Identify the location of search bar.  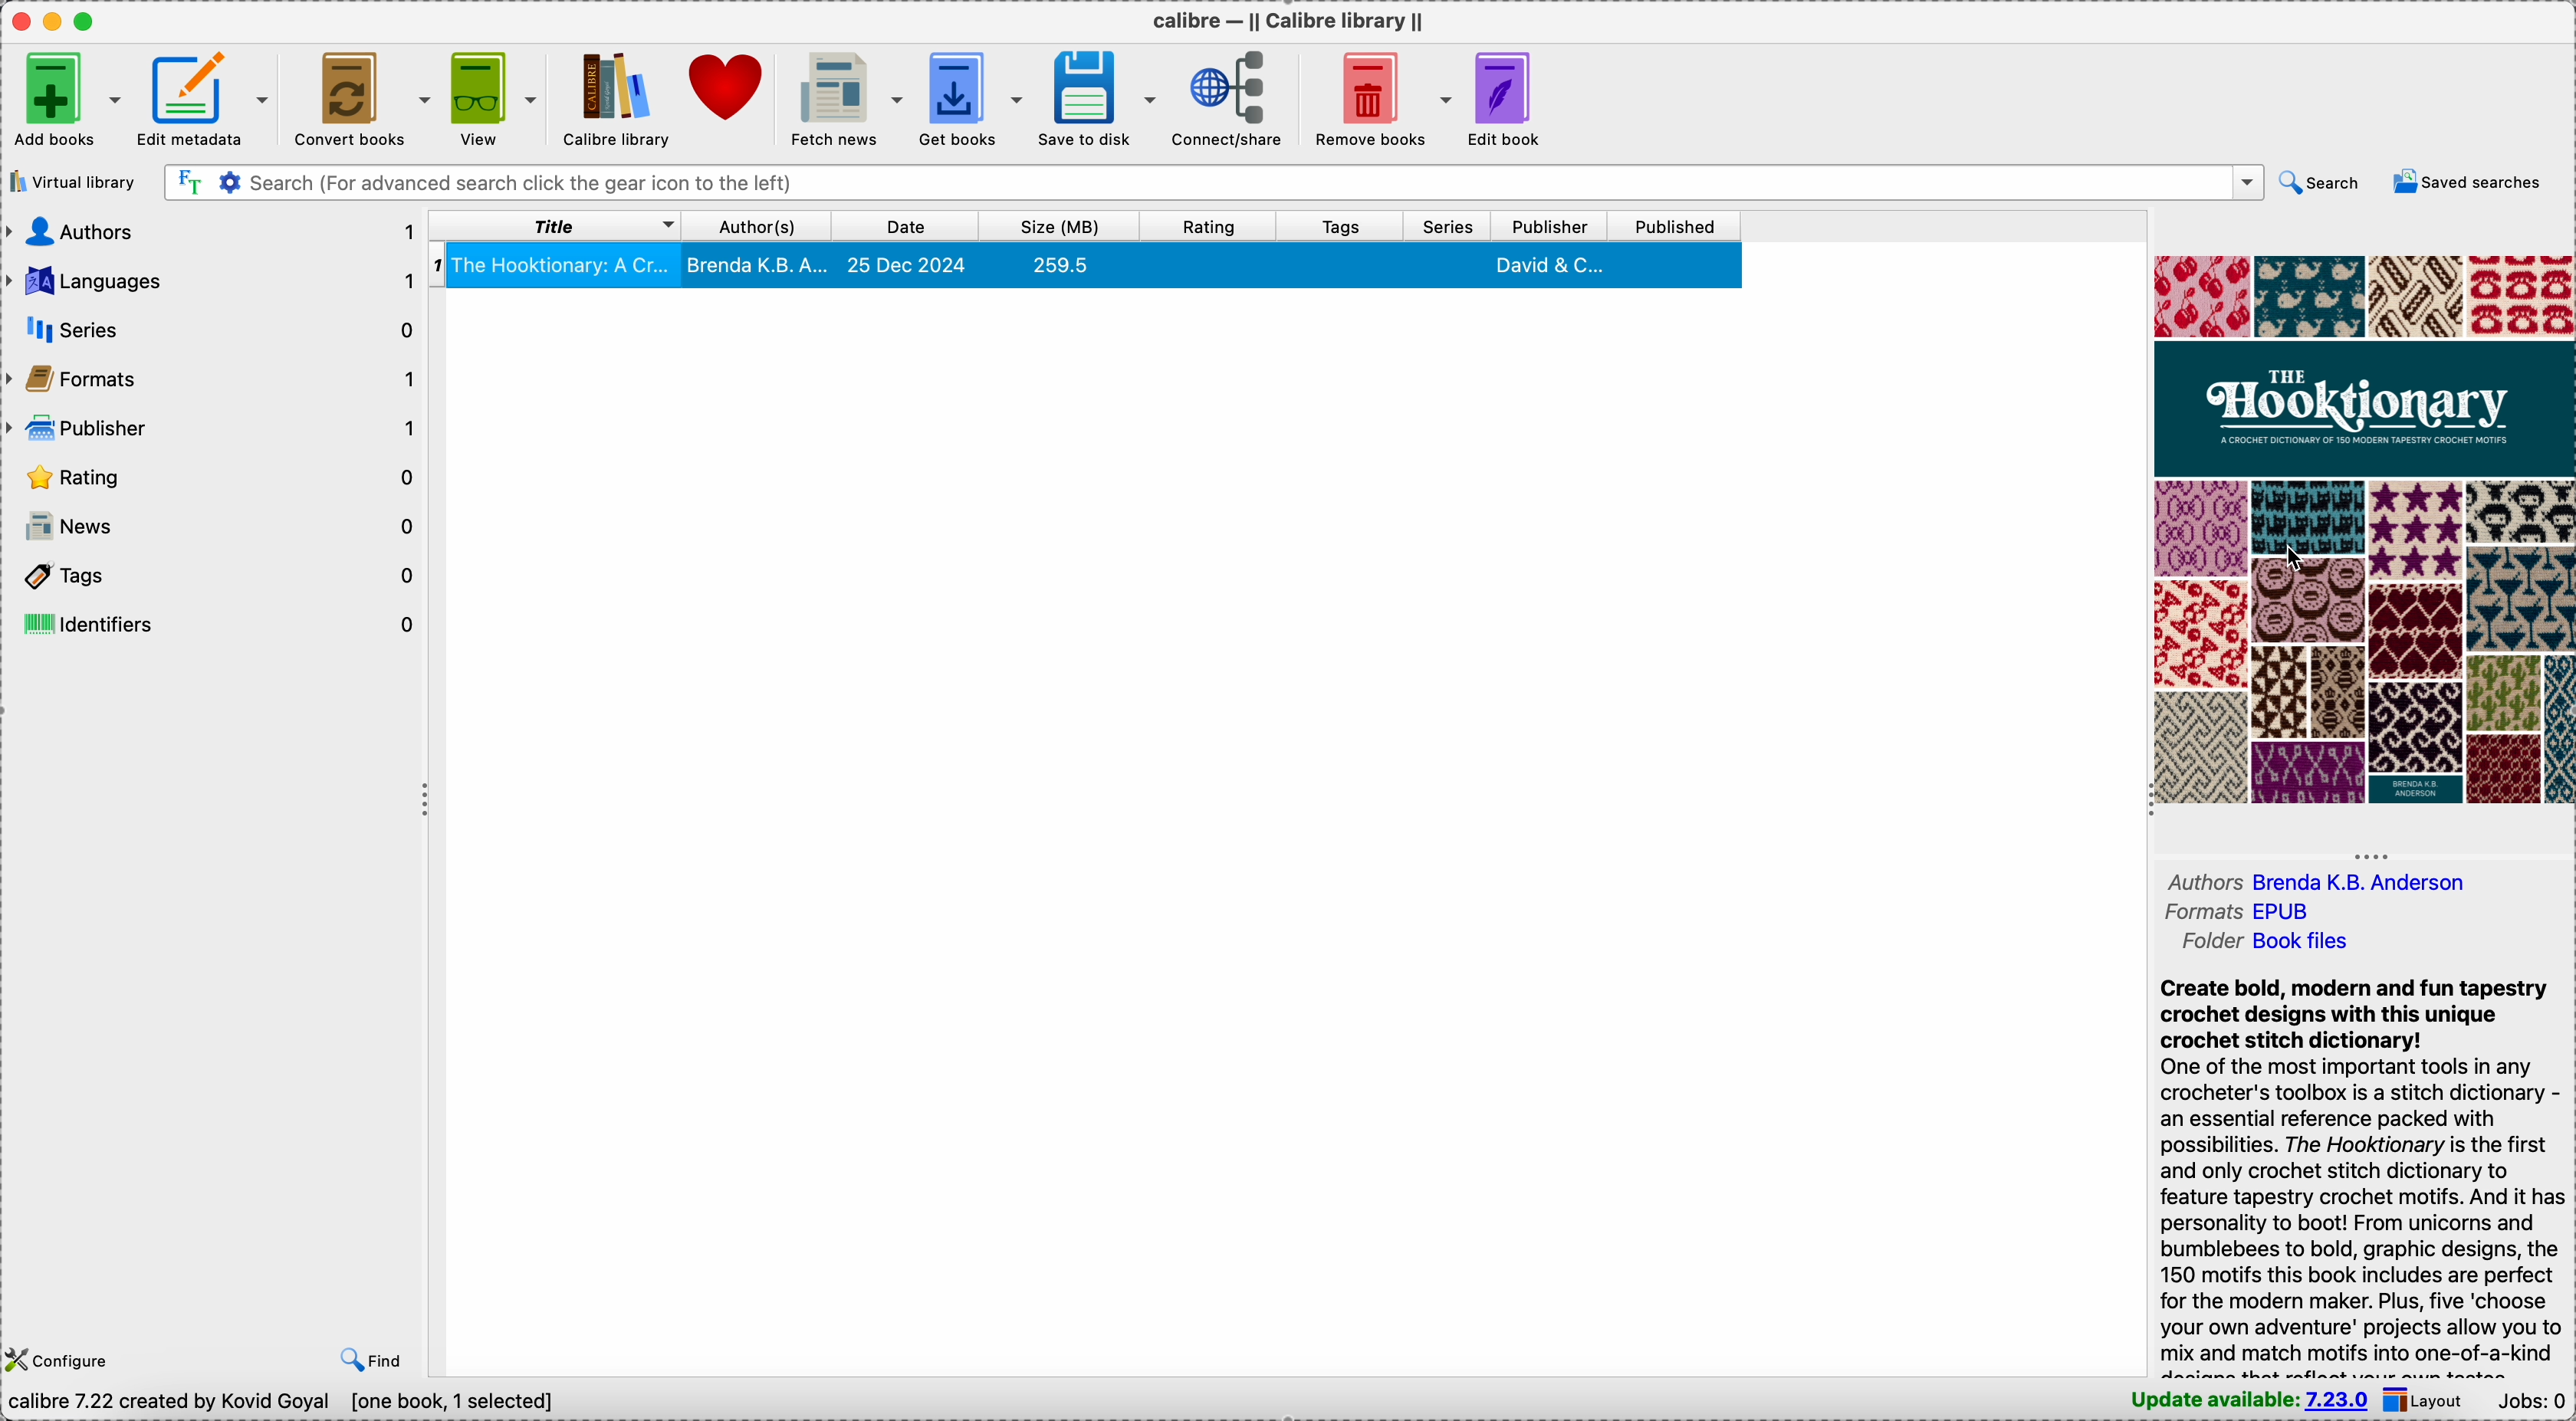
(1214, 183).